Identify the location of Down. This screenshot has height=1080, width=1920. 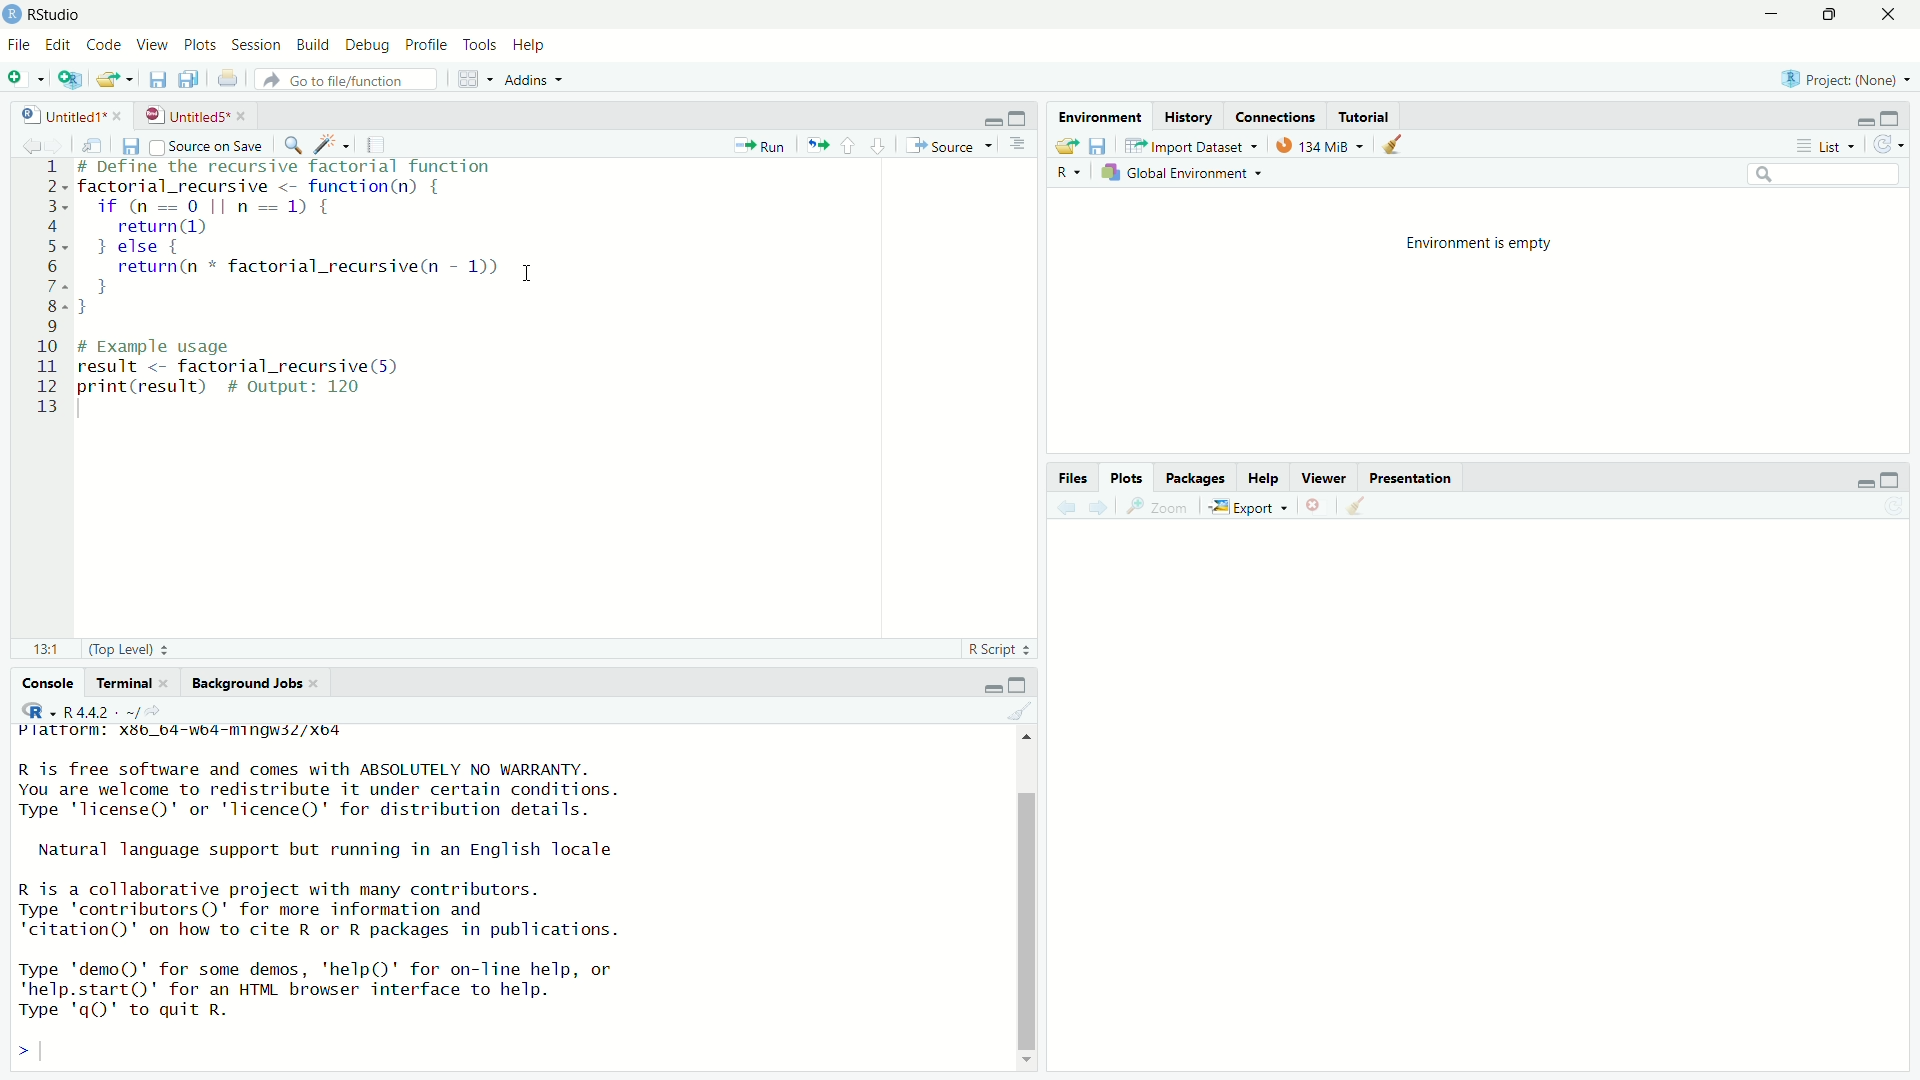
(1025, 1062).